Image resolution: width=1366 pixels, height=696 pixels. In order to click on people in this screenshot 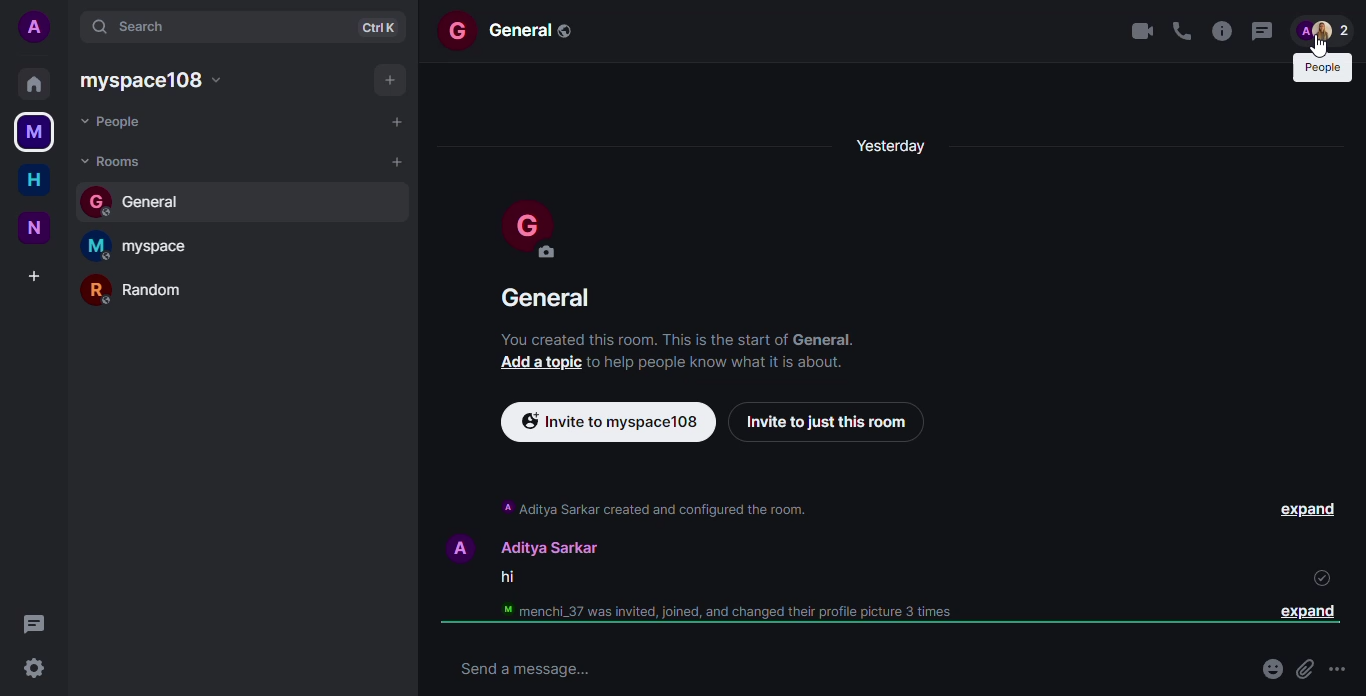, I will do `click(114, 123)`.